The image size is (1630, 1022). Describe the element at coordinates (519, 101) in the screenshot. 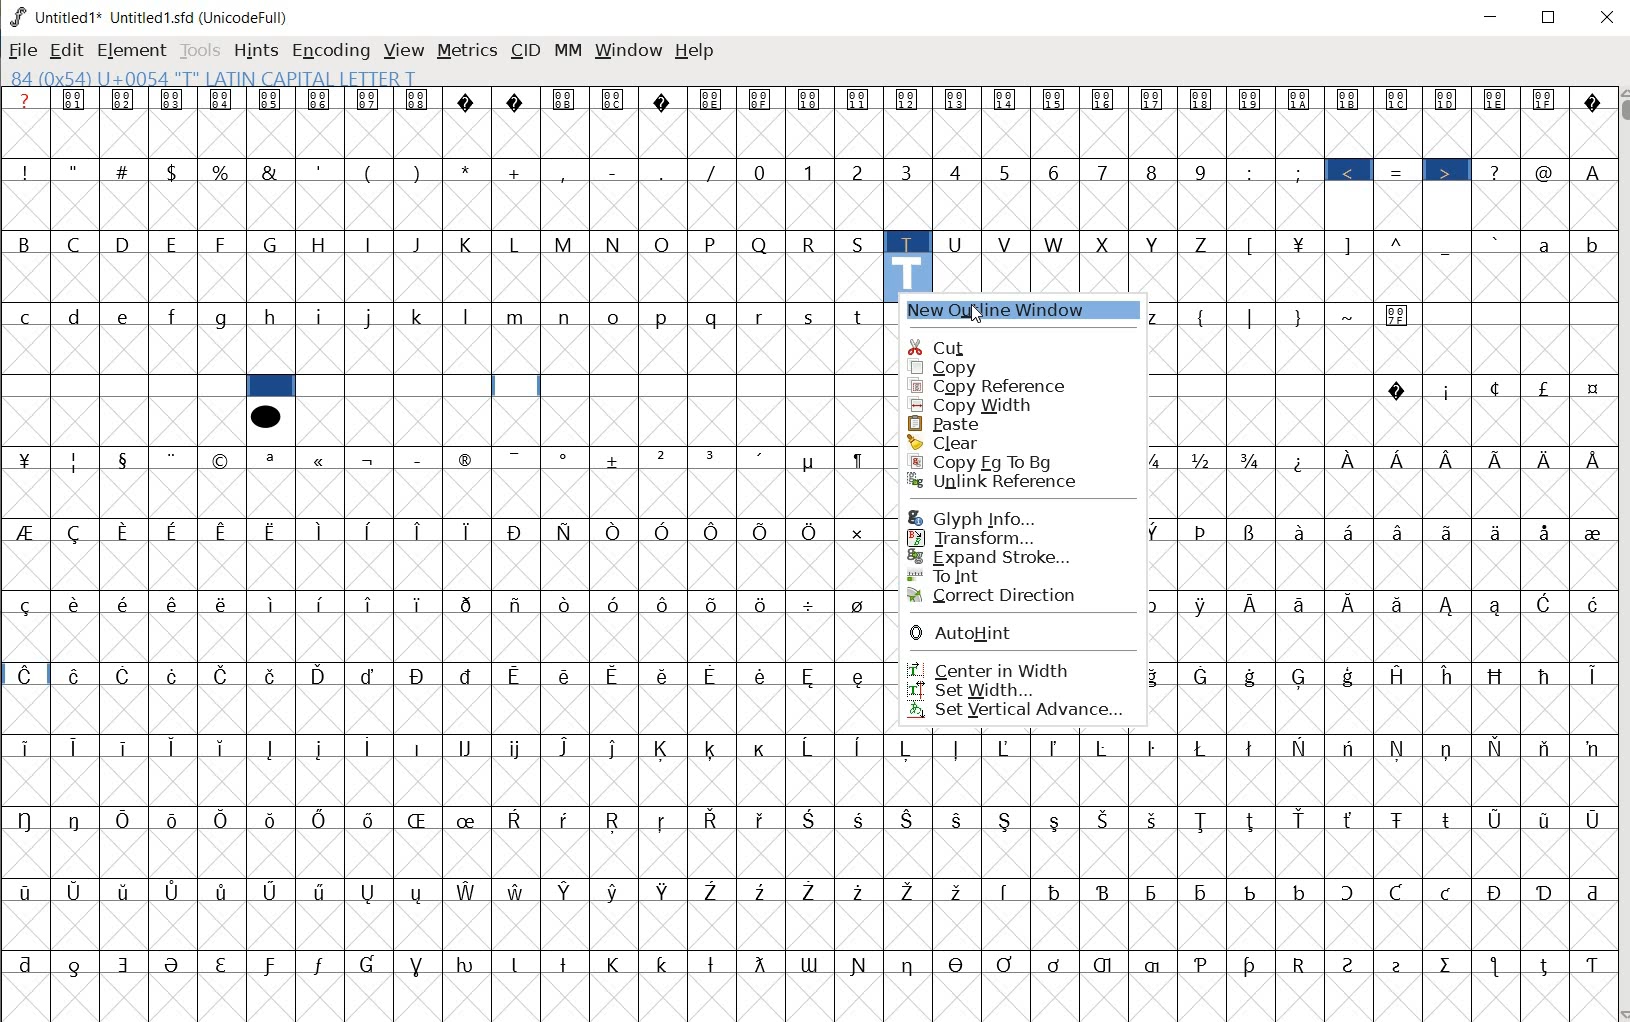

I see `Symbol` at that location.